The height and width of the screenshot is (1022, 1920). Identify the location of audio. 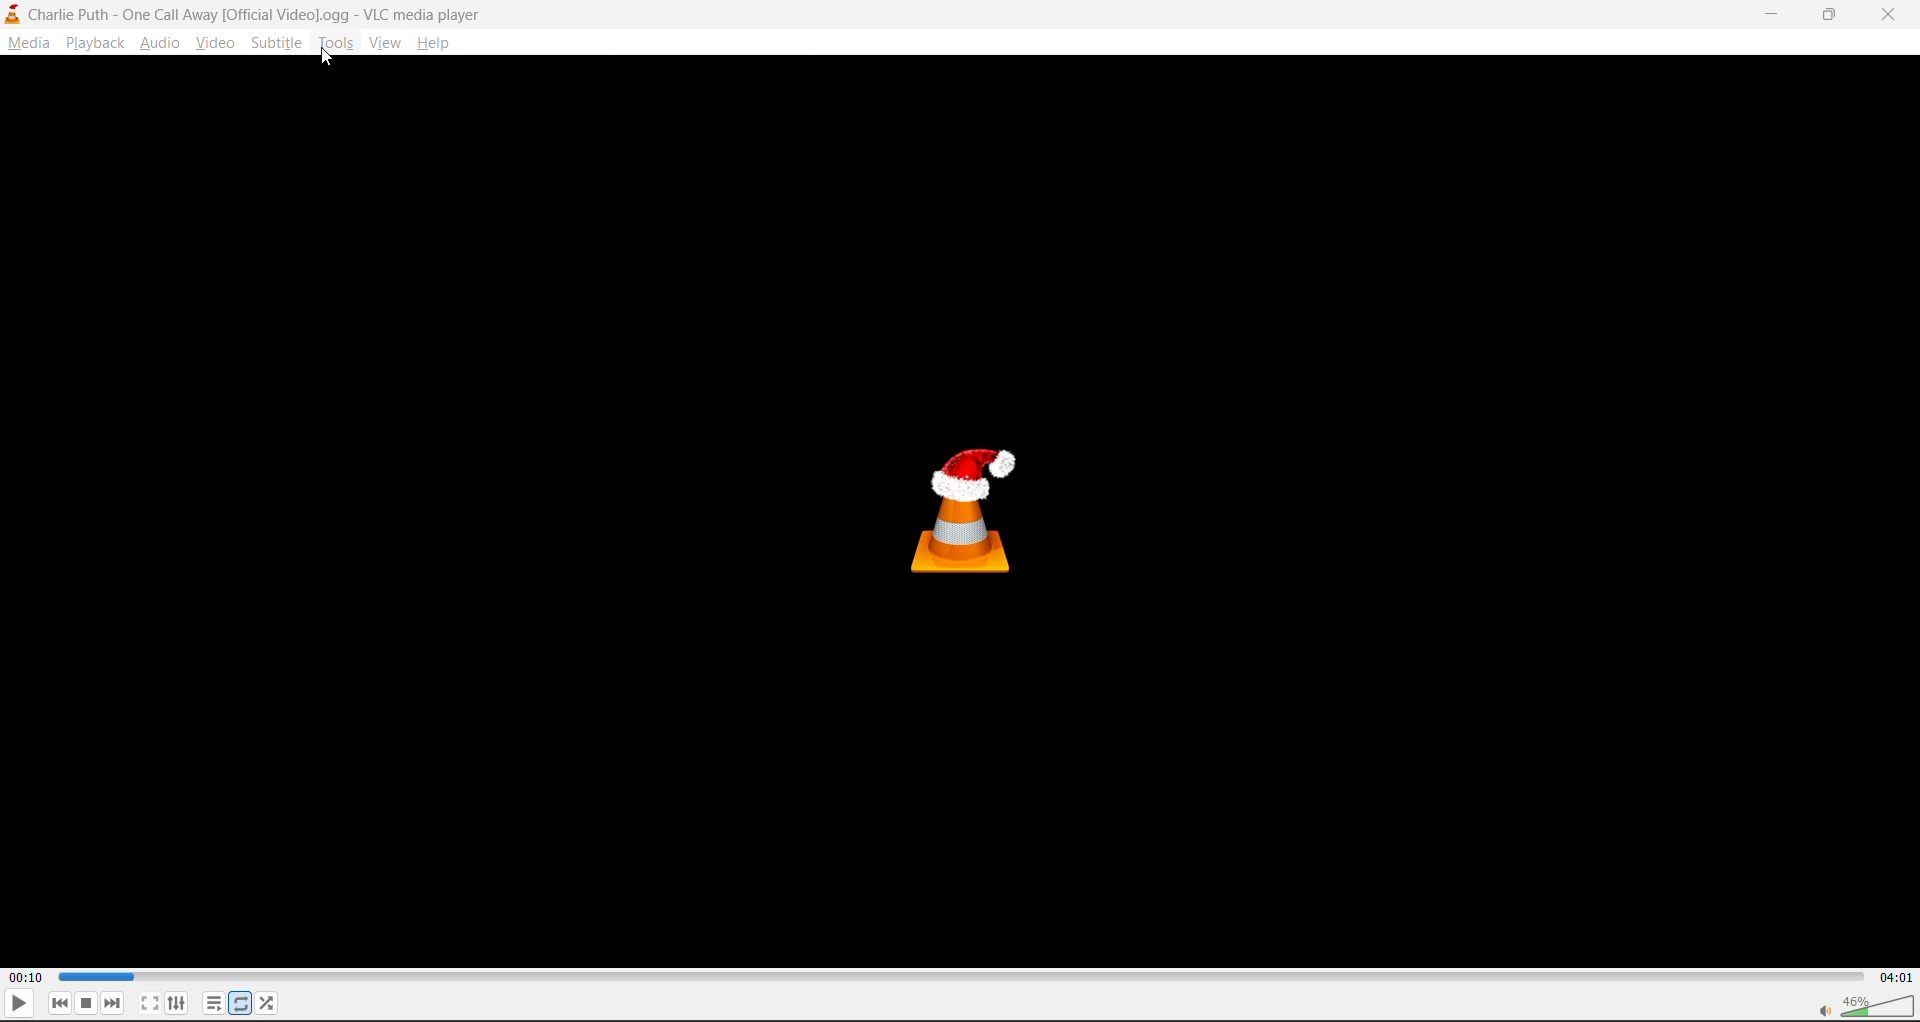
(160, 43).